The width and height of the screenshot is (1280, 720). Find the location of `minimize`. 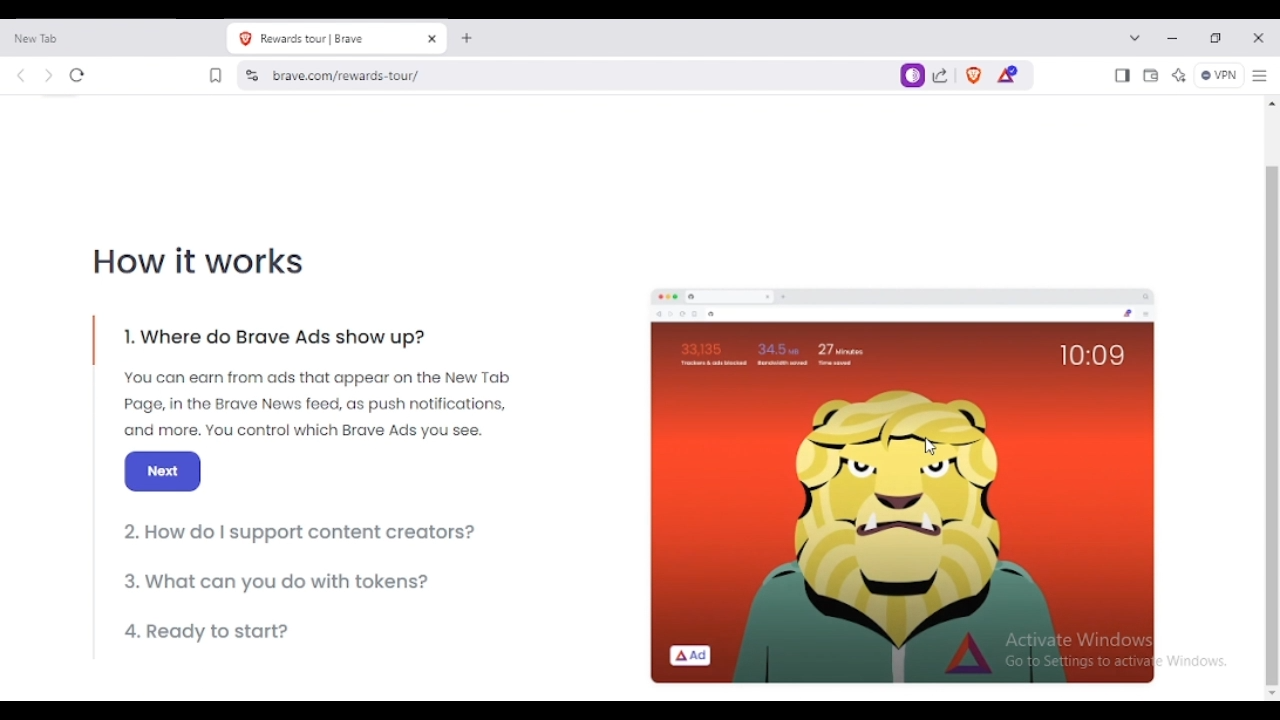

minimize is located at coordinates (1173, 38).